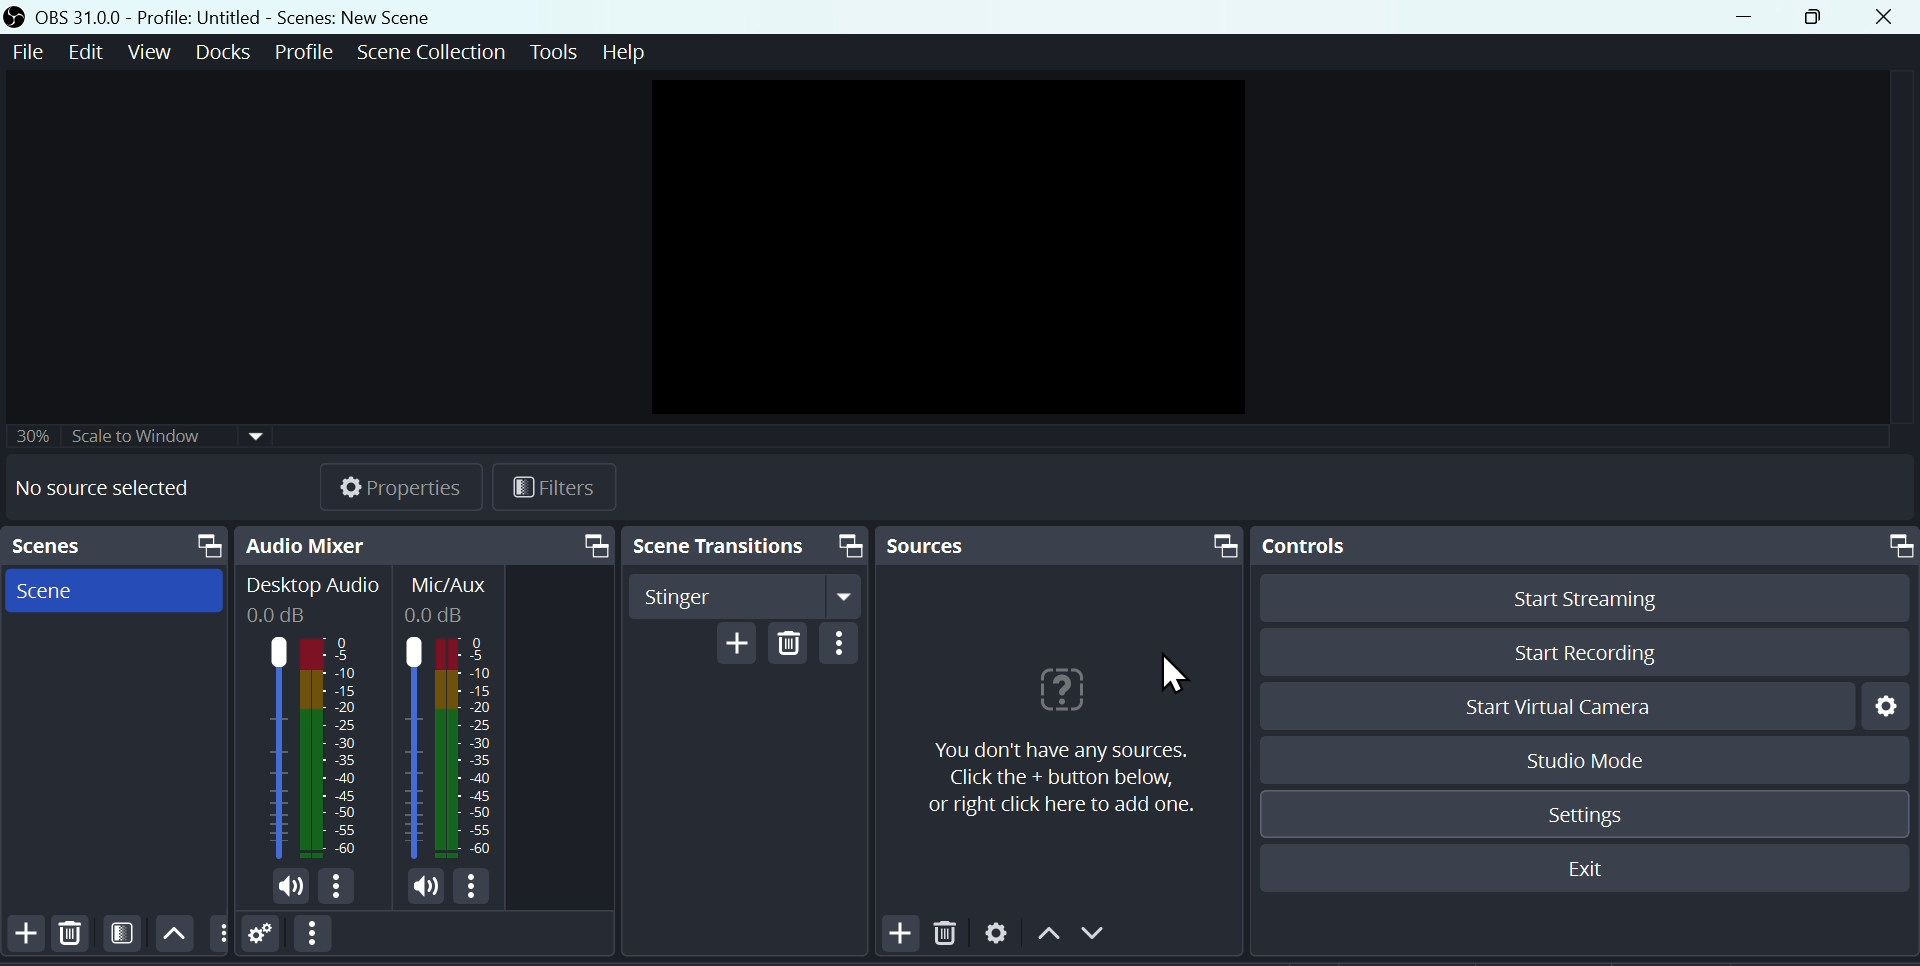 Image resolution: width=1920 pixels, height=966 pixels. Describe the element at coordinates (562, 484) in the screenshot. I see `Filters` at that location.